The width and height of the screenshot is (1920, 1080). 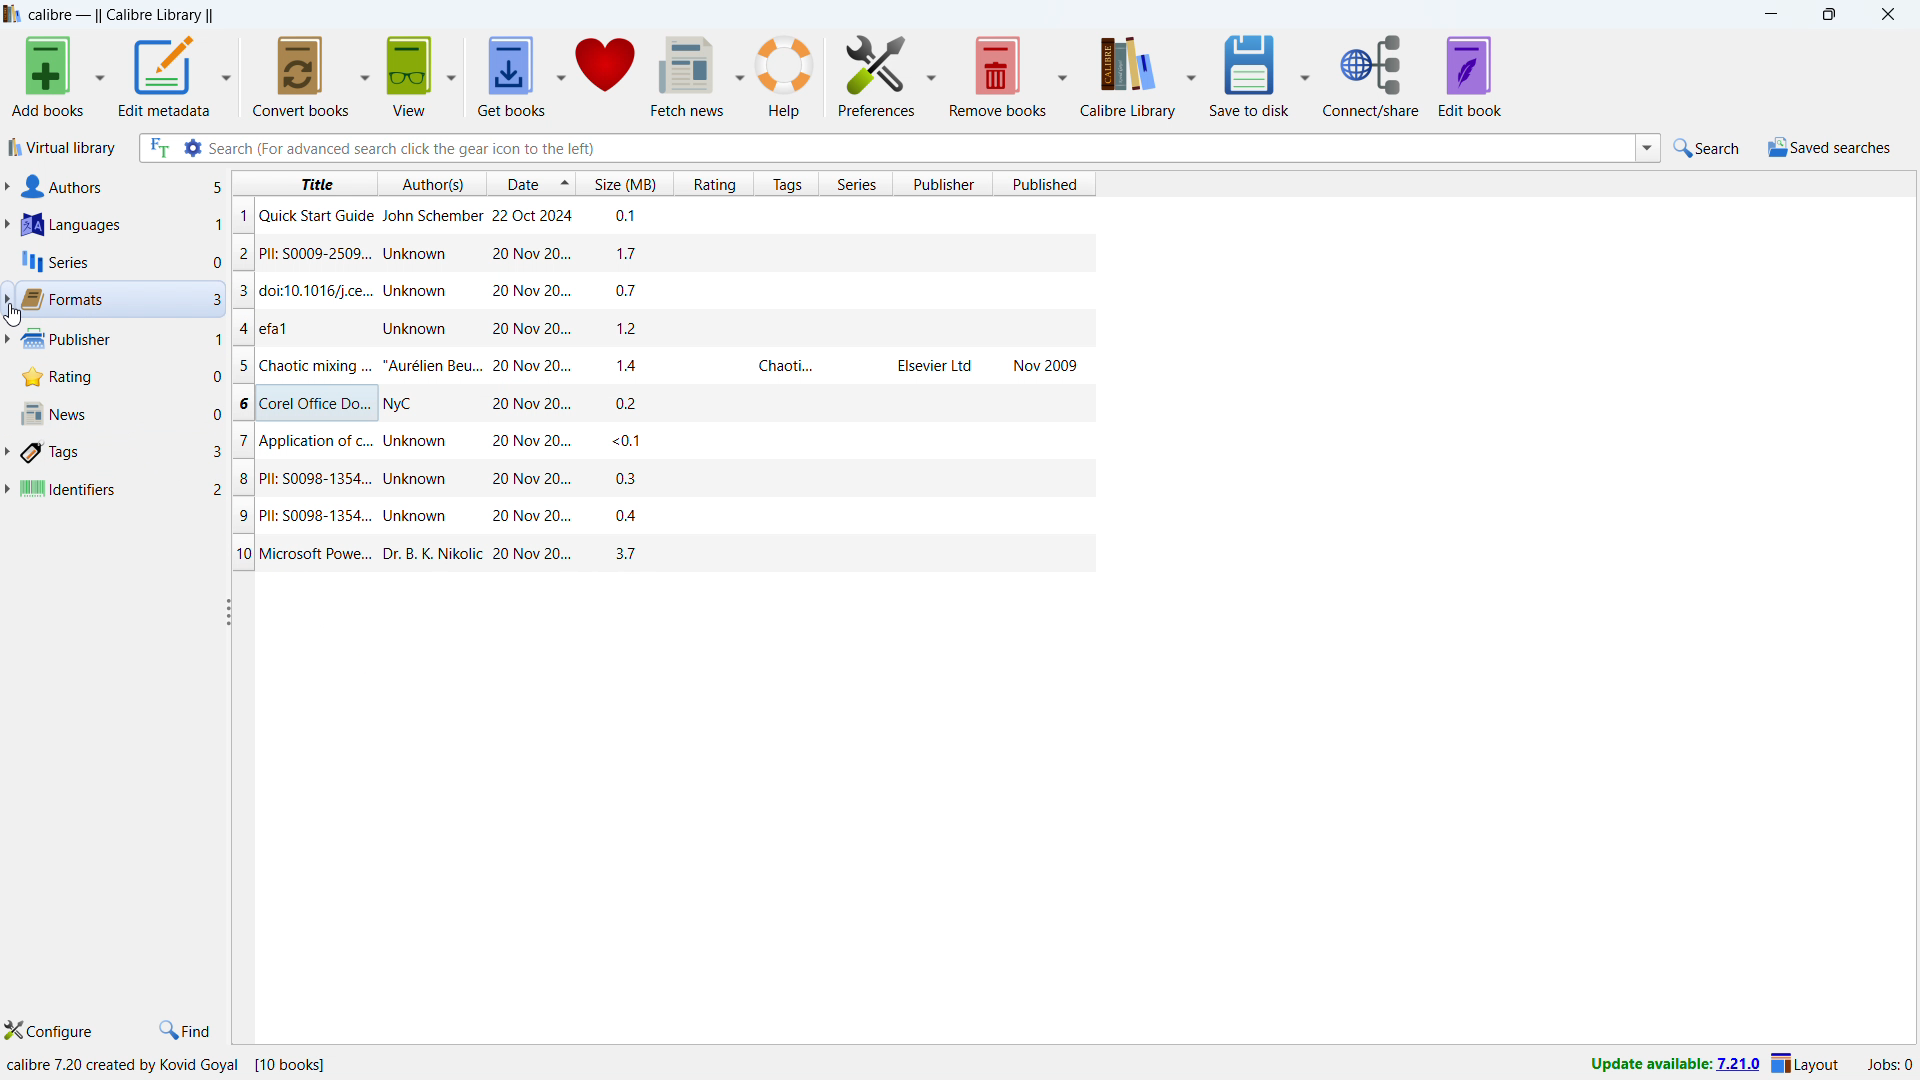 I want to click on sort by date, so click(x=518, y=182).